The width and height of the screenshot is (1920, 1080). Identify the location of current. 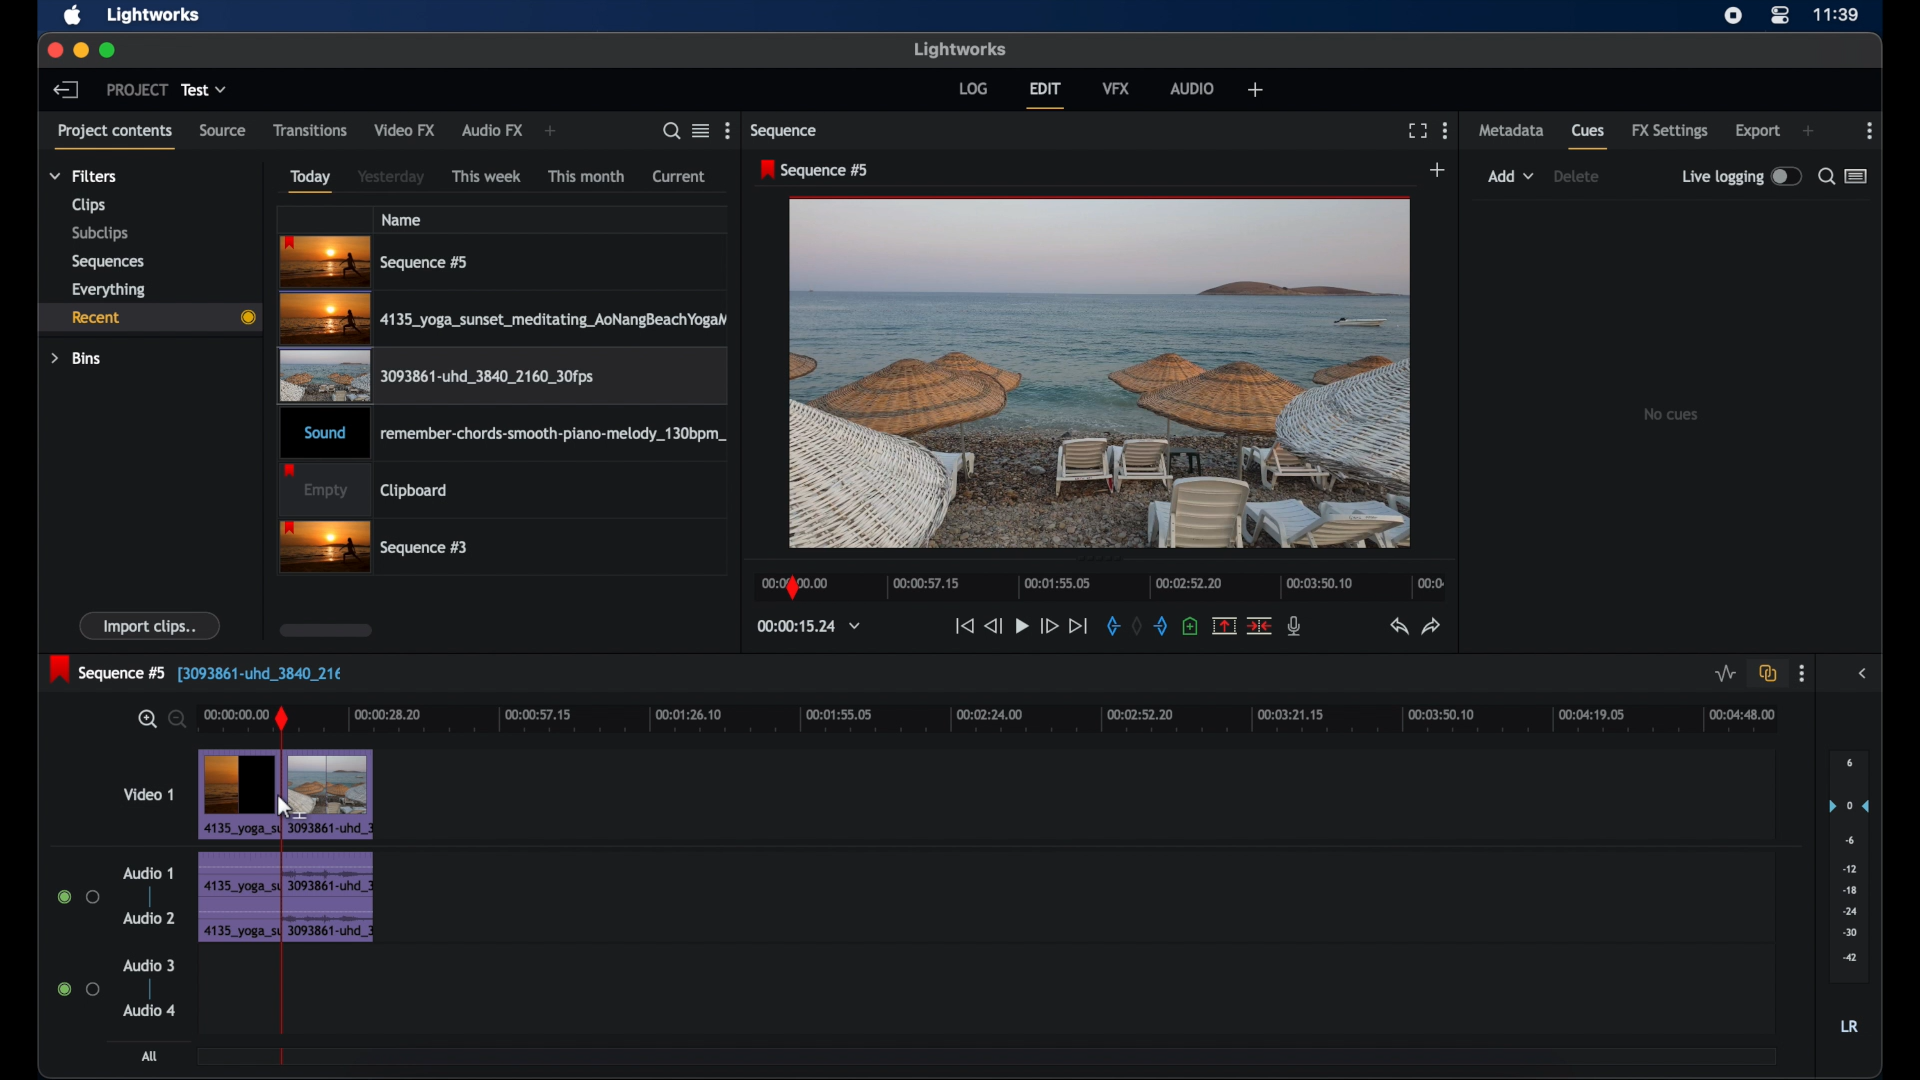
(680, 176).